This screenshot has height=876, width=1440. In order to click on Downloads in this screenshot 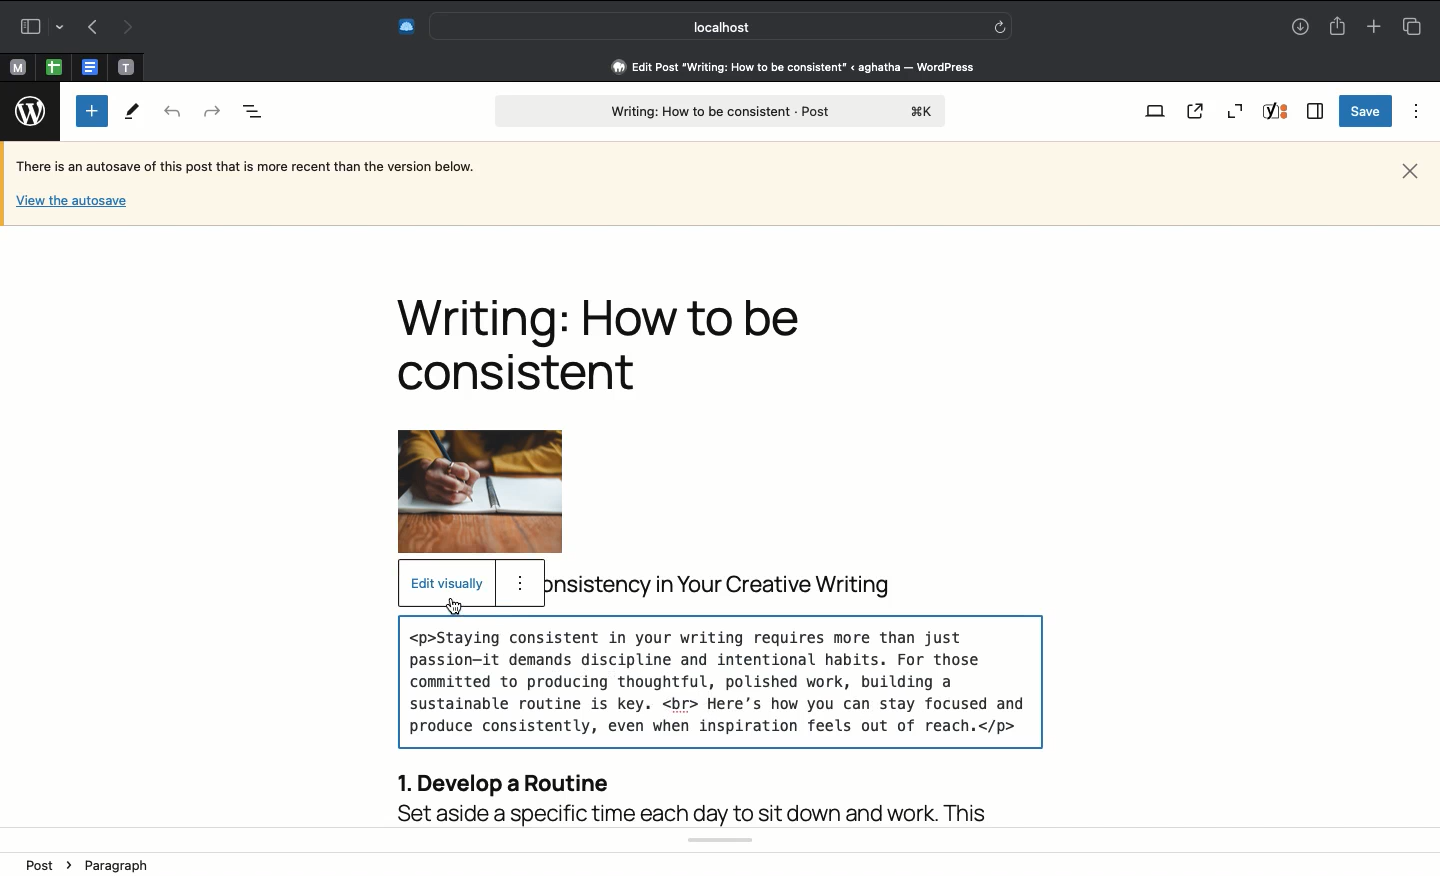, I will do `click(1300, 28)`.